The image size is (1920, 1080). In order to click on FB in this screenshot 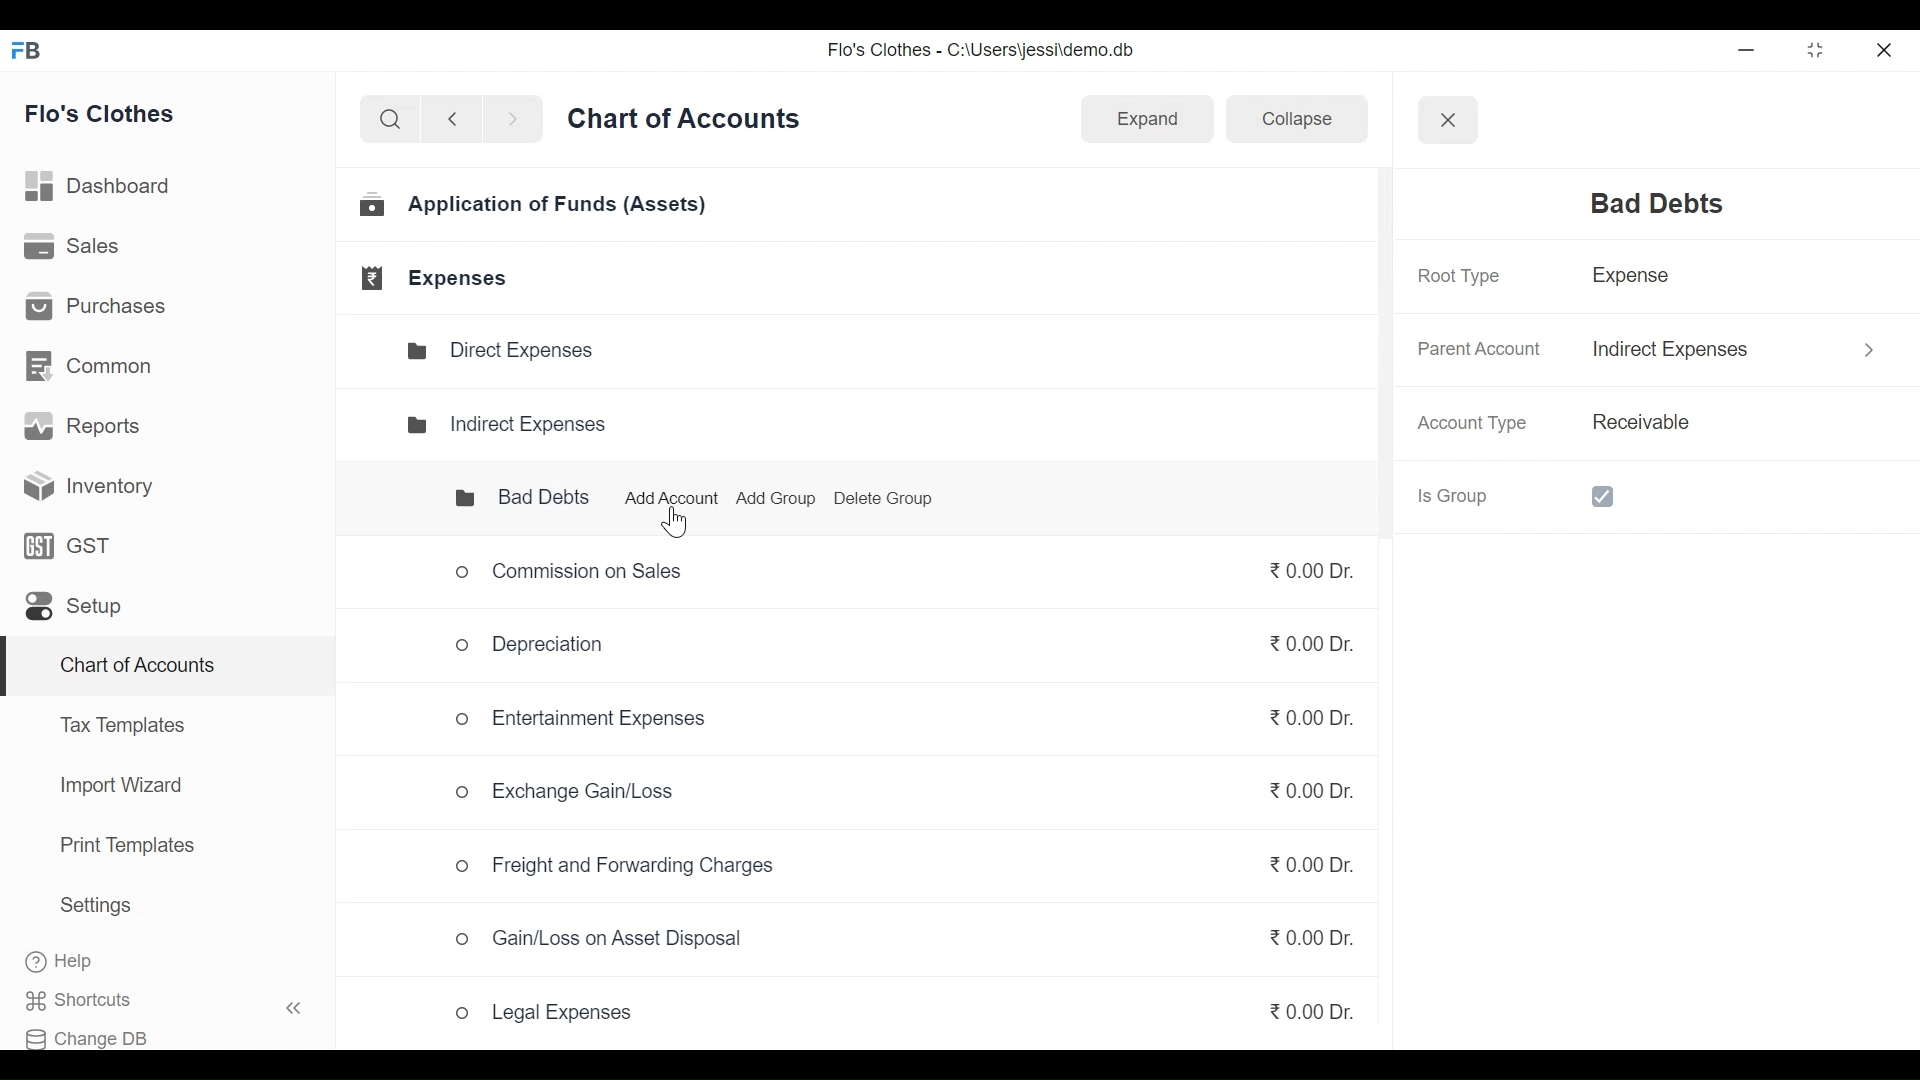, I will do `click(32, 56)`.